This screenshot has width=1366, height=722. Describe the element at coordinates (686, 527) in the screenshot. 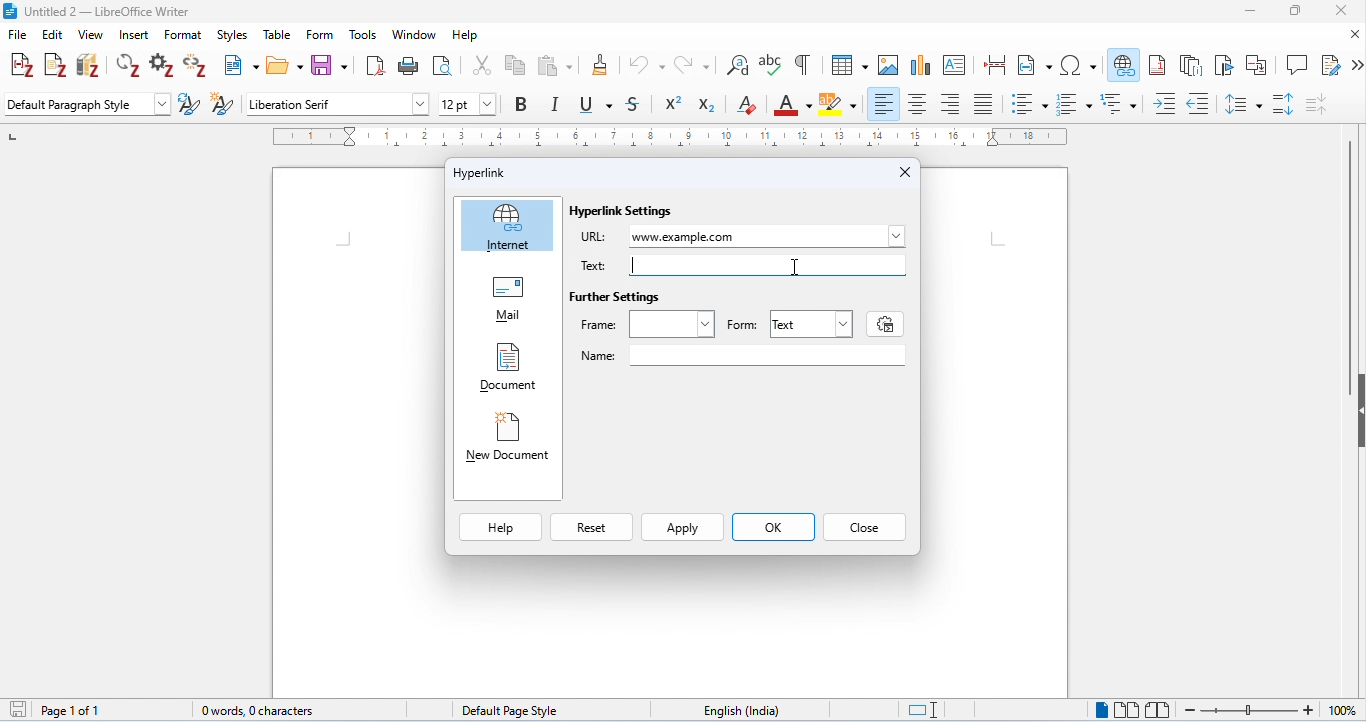

I see `Apply` at that location.